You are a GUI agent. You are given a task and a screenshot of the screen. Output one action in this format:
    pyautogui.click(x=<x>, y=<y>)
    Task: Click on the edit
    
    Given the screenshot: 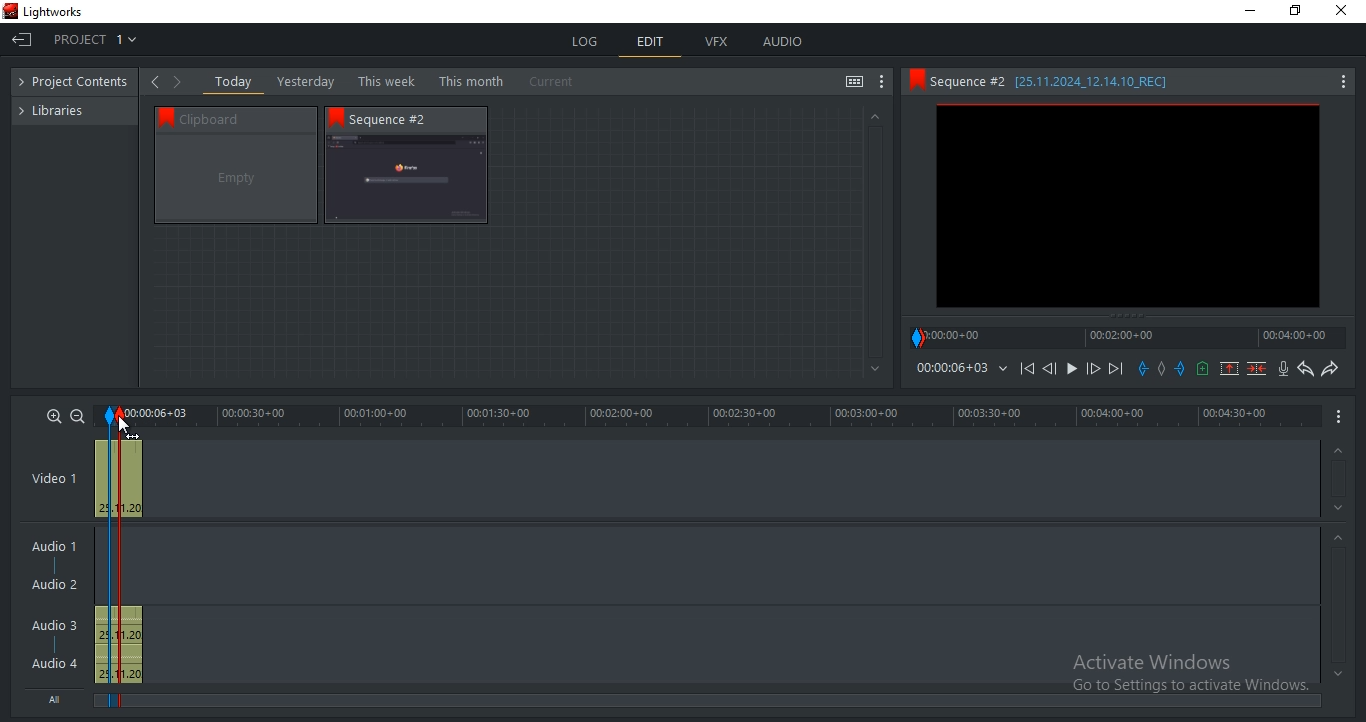 What is the action you would take?
    pyautogui.click(x=651, y=44)
    